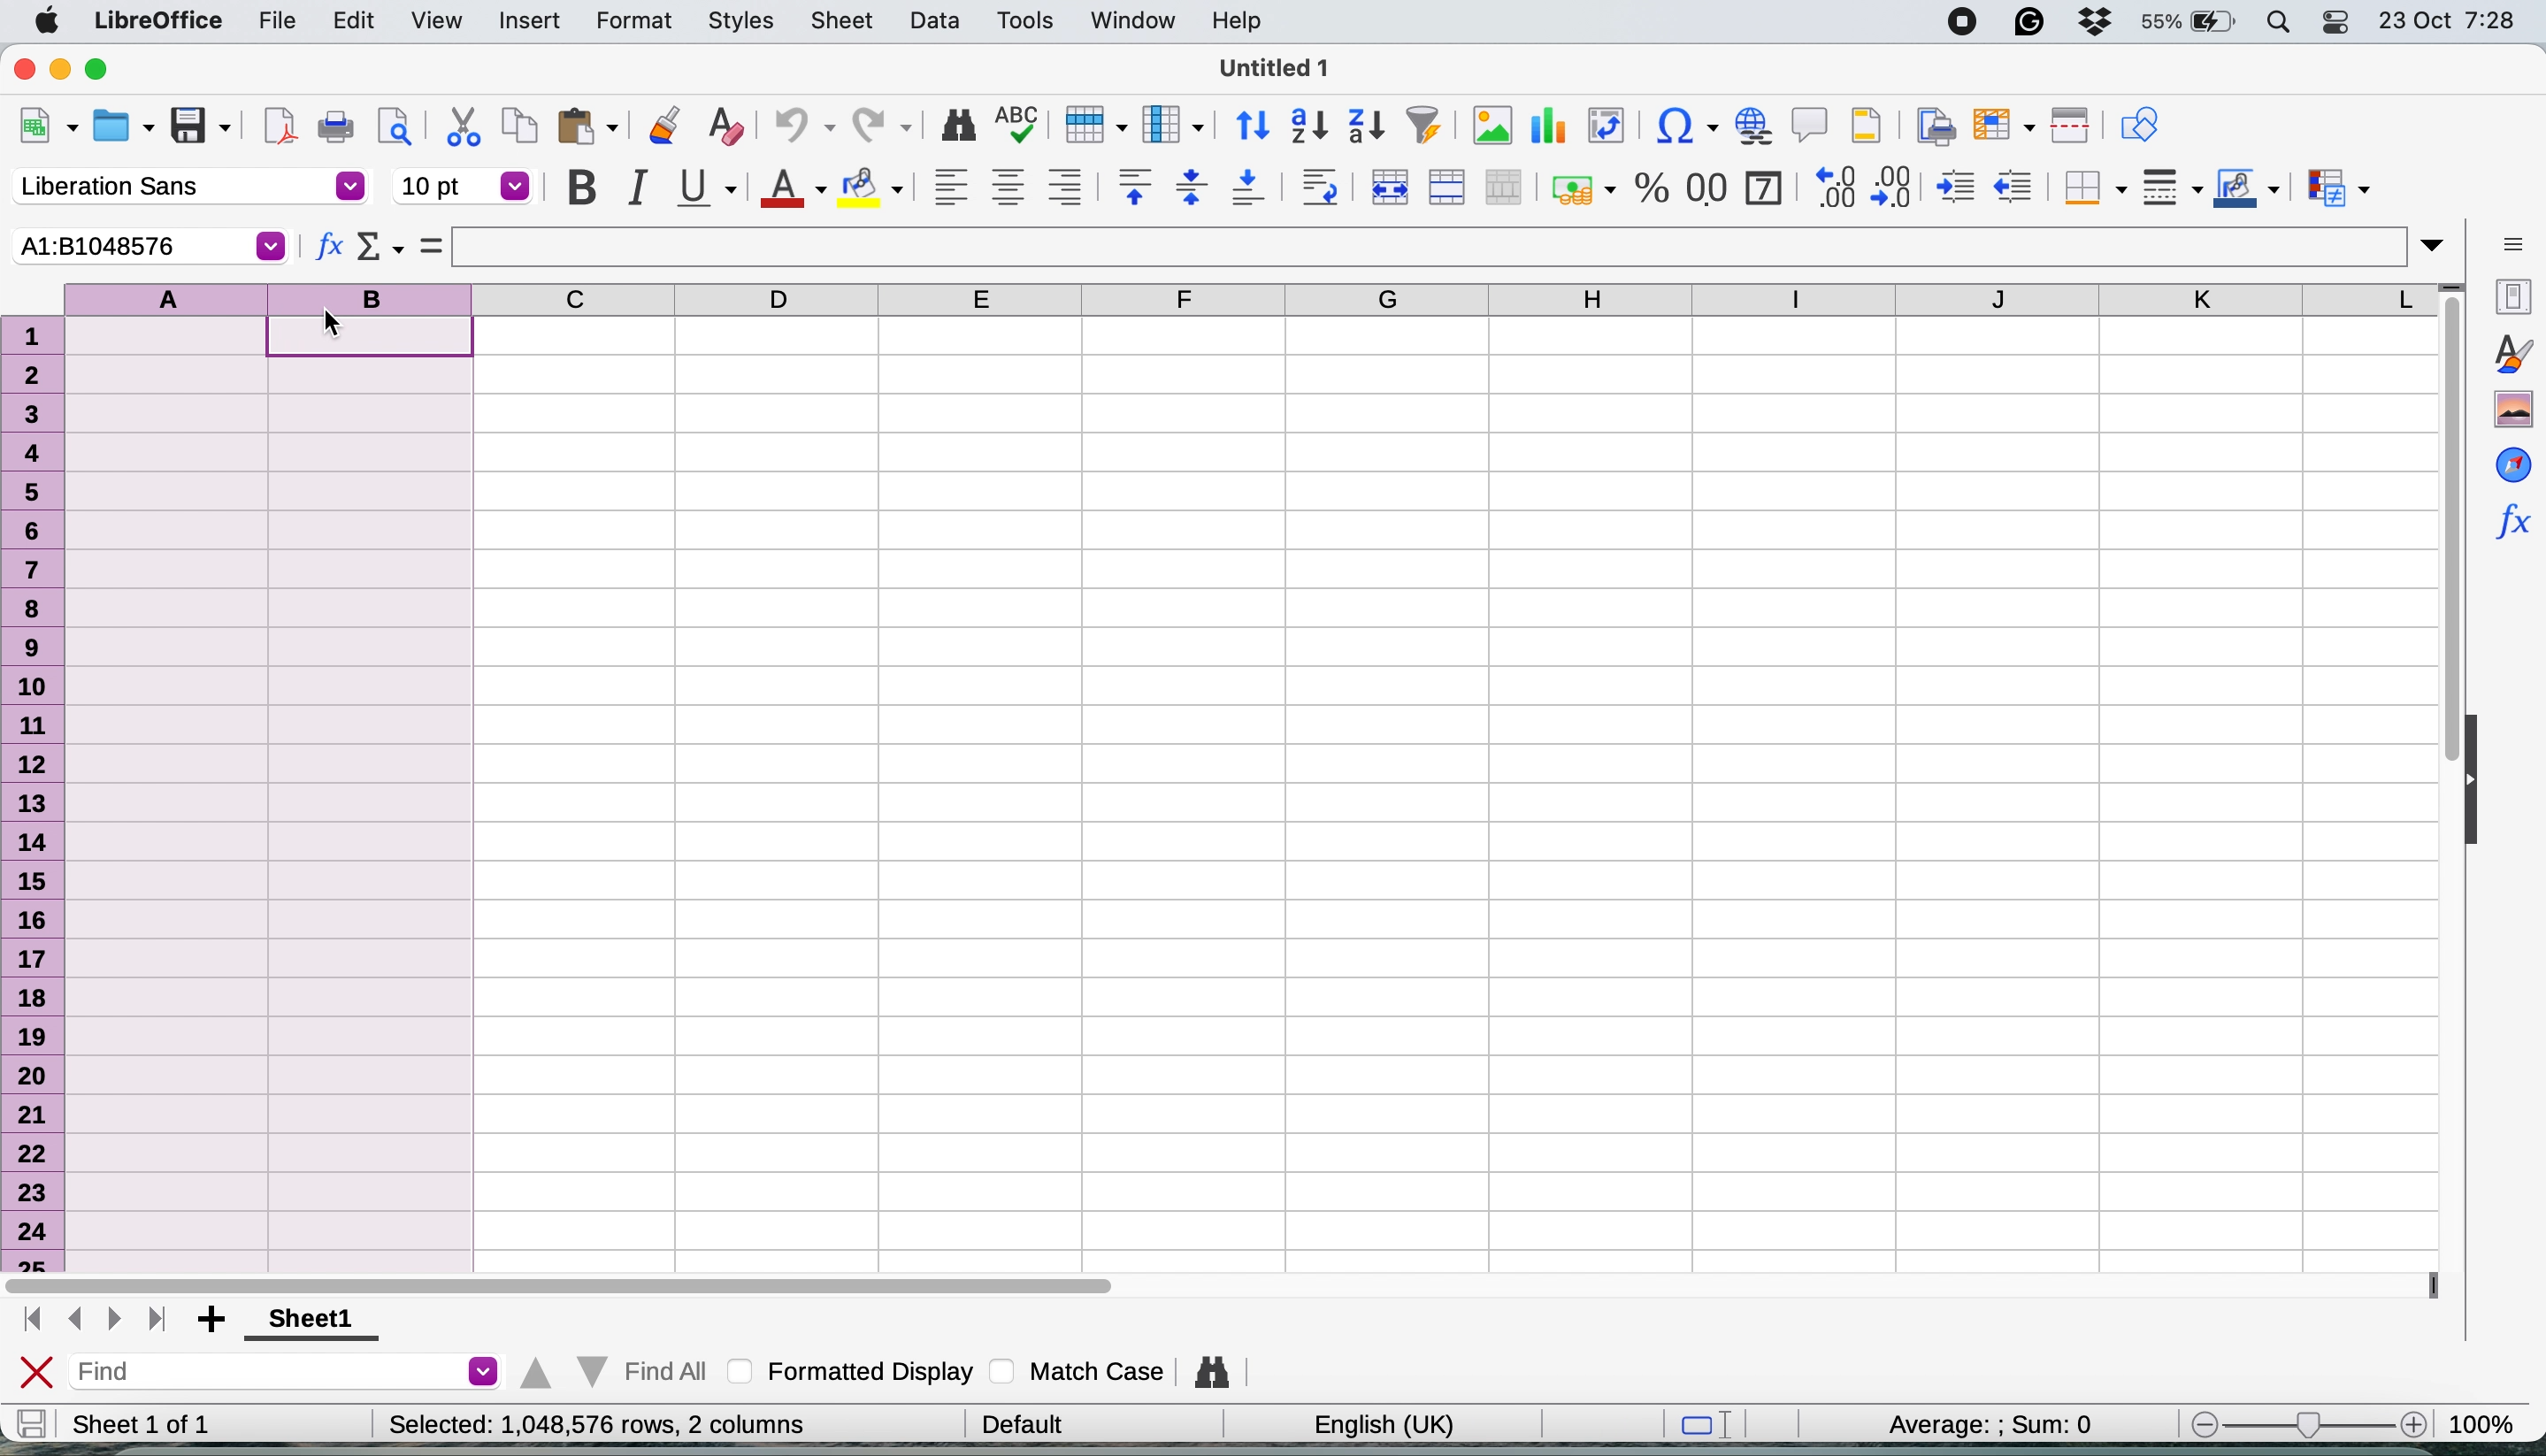 The height and width of the screenshot is (1456, 2546). What do you see at coordinates (2332, 21) in the screenshot?
I see `control center` at bounding box center [2332, 21].